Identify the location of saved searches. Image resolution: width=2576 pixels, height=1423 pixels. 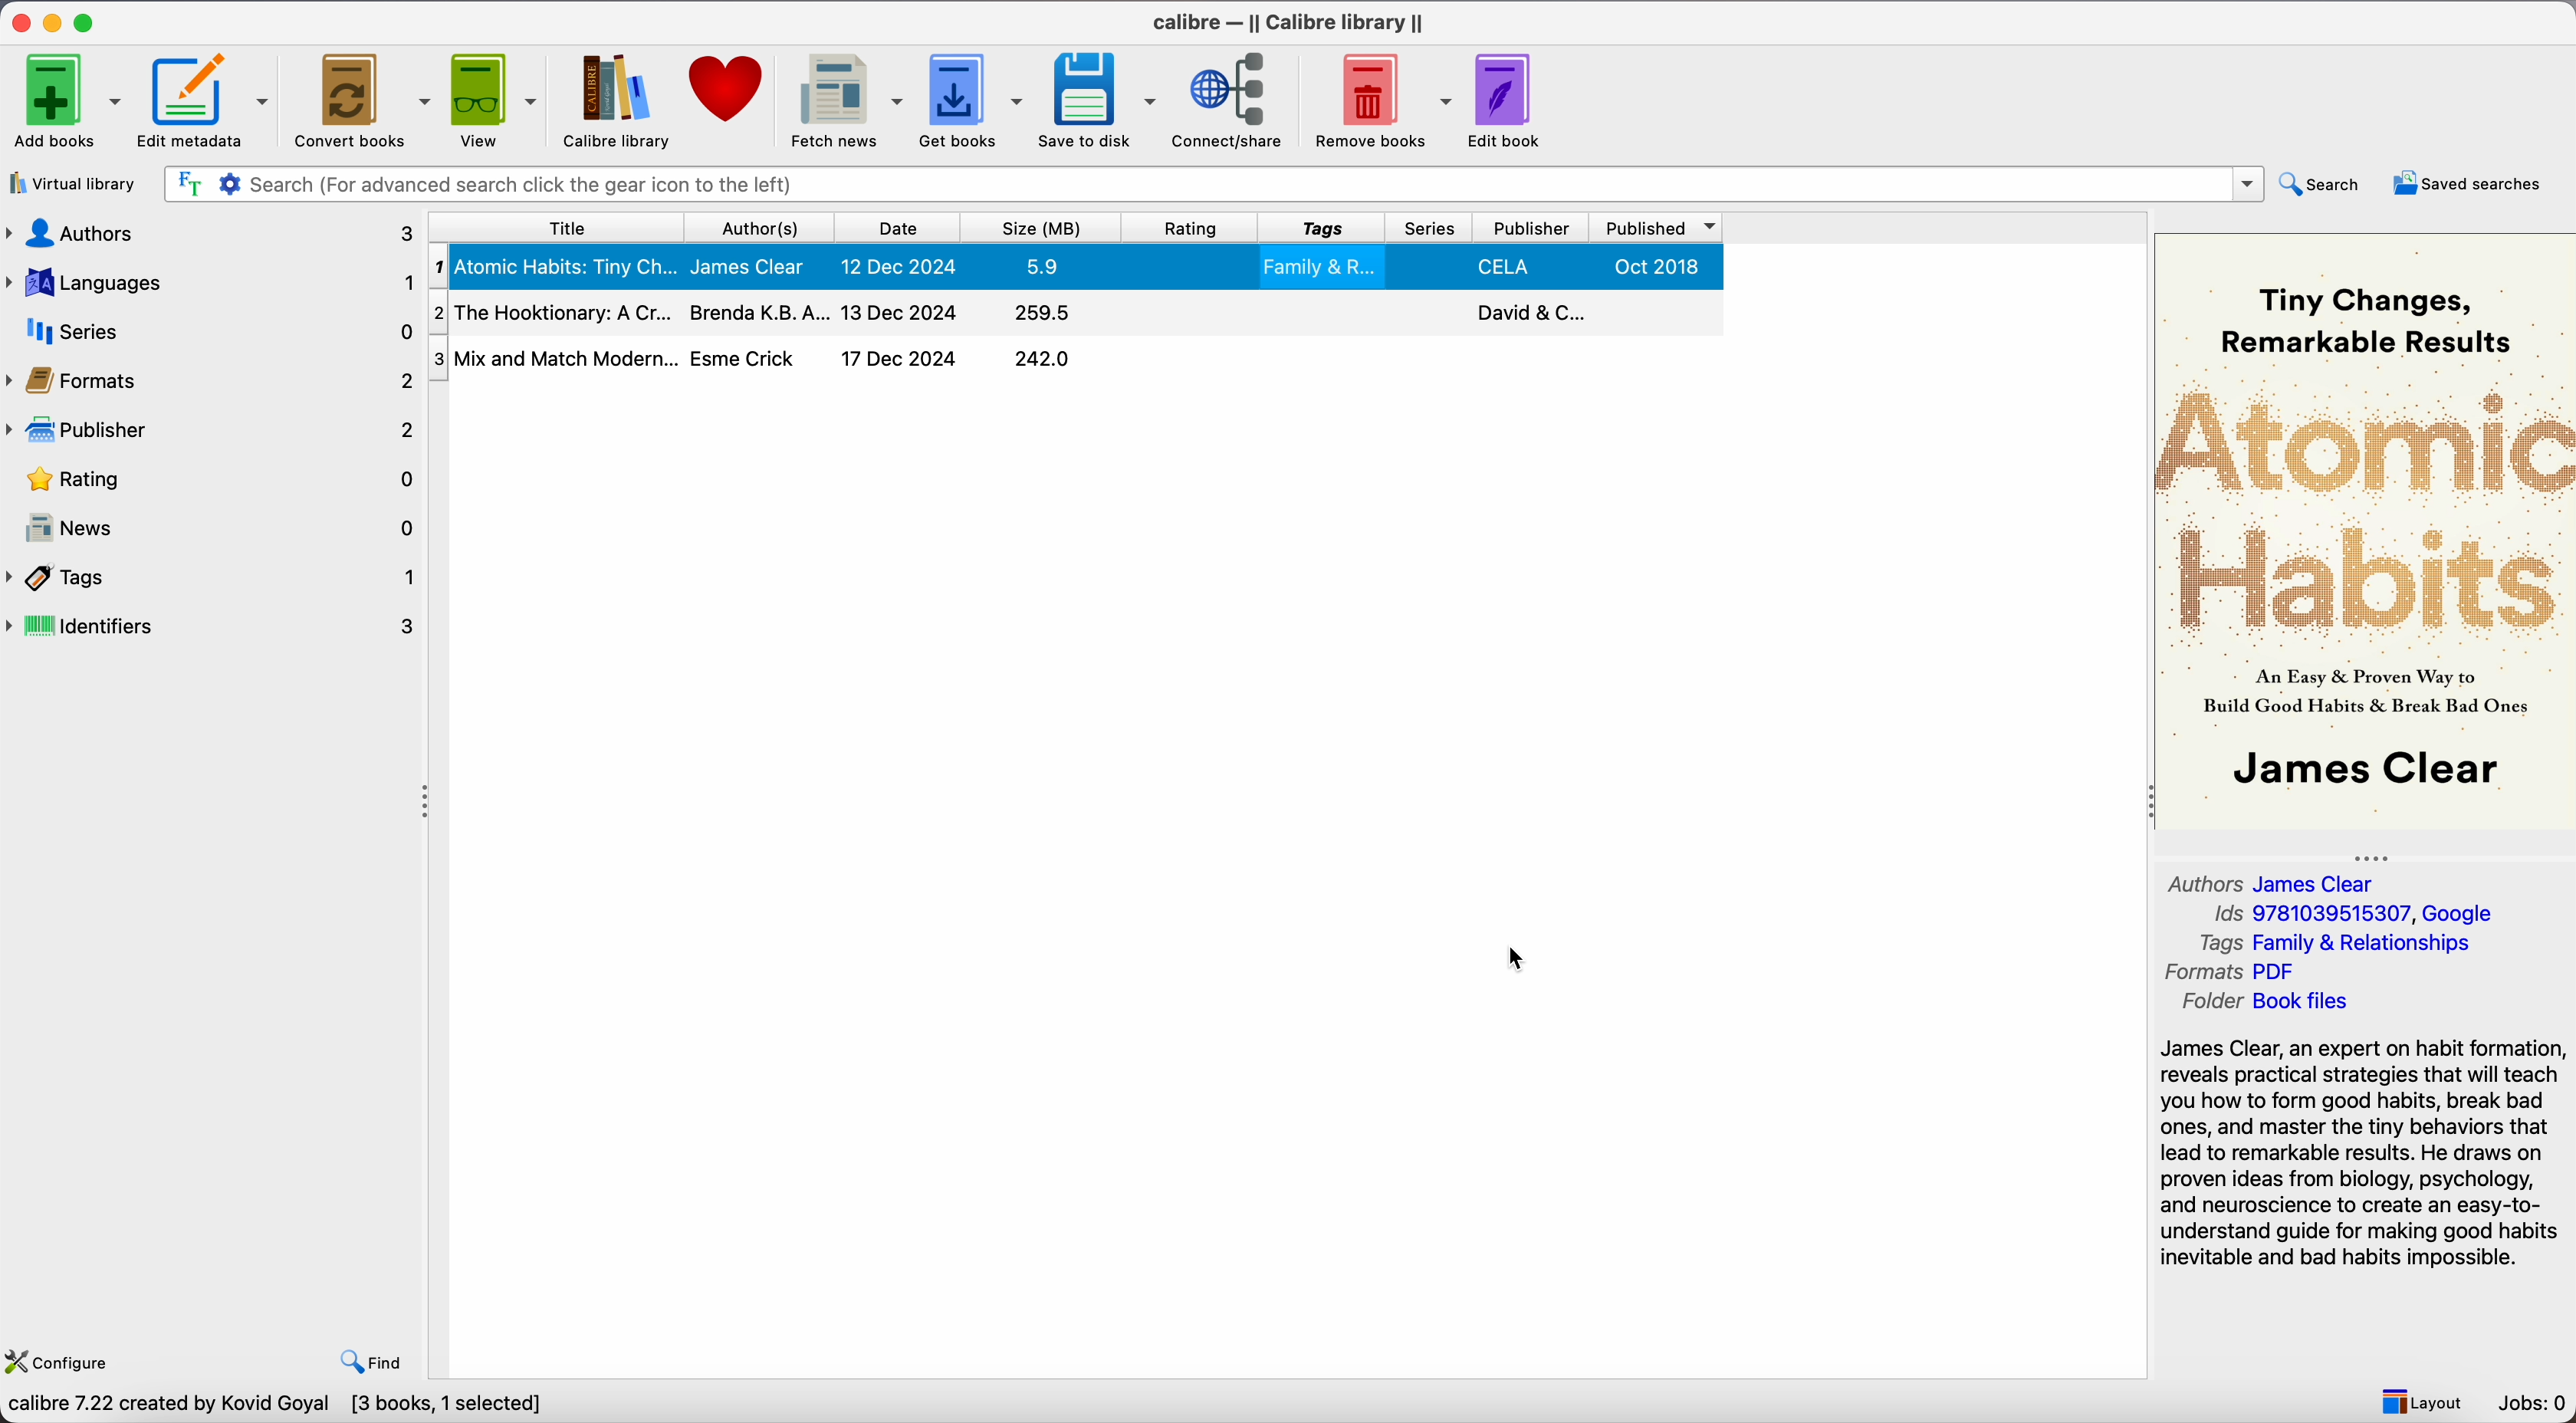
(2466, 184).